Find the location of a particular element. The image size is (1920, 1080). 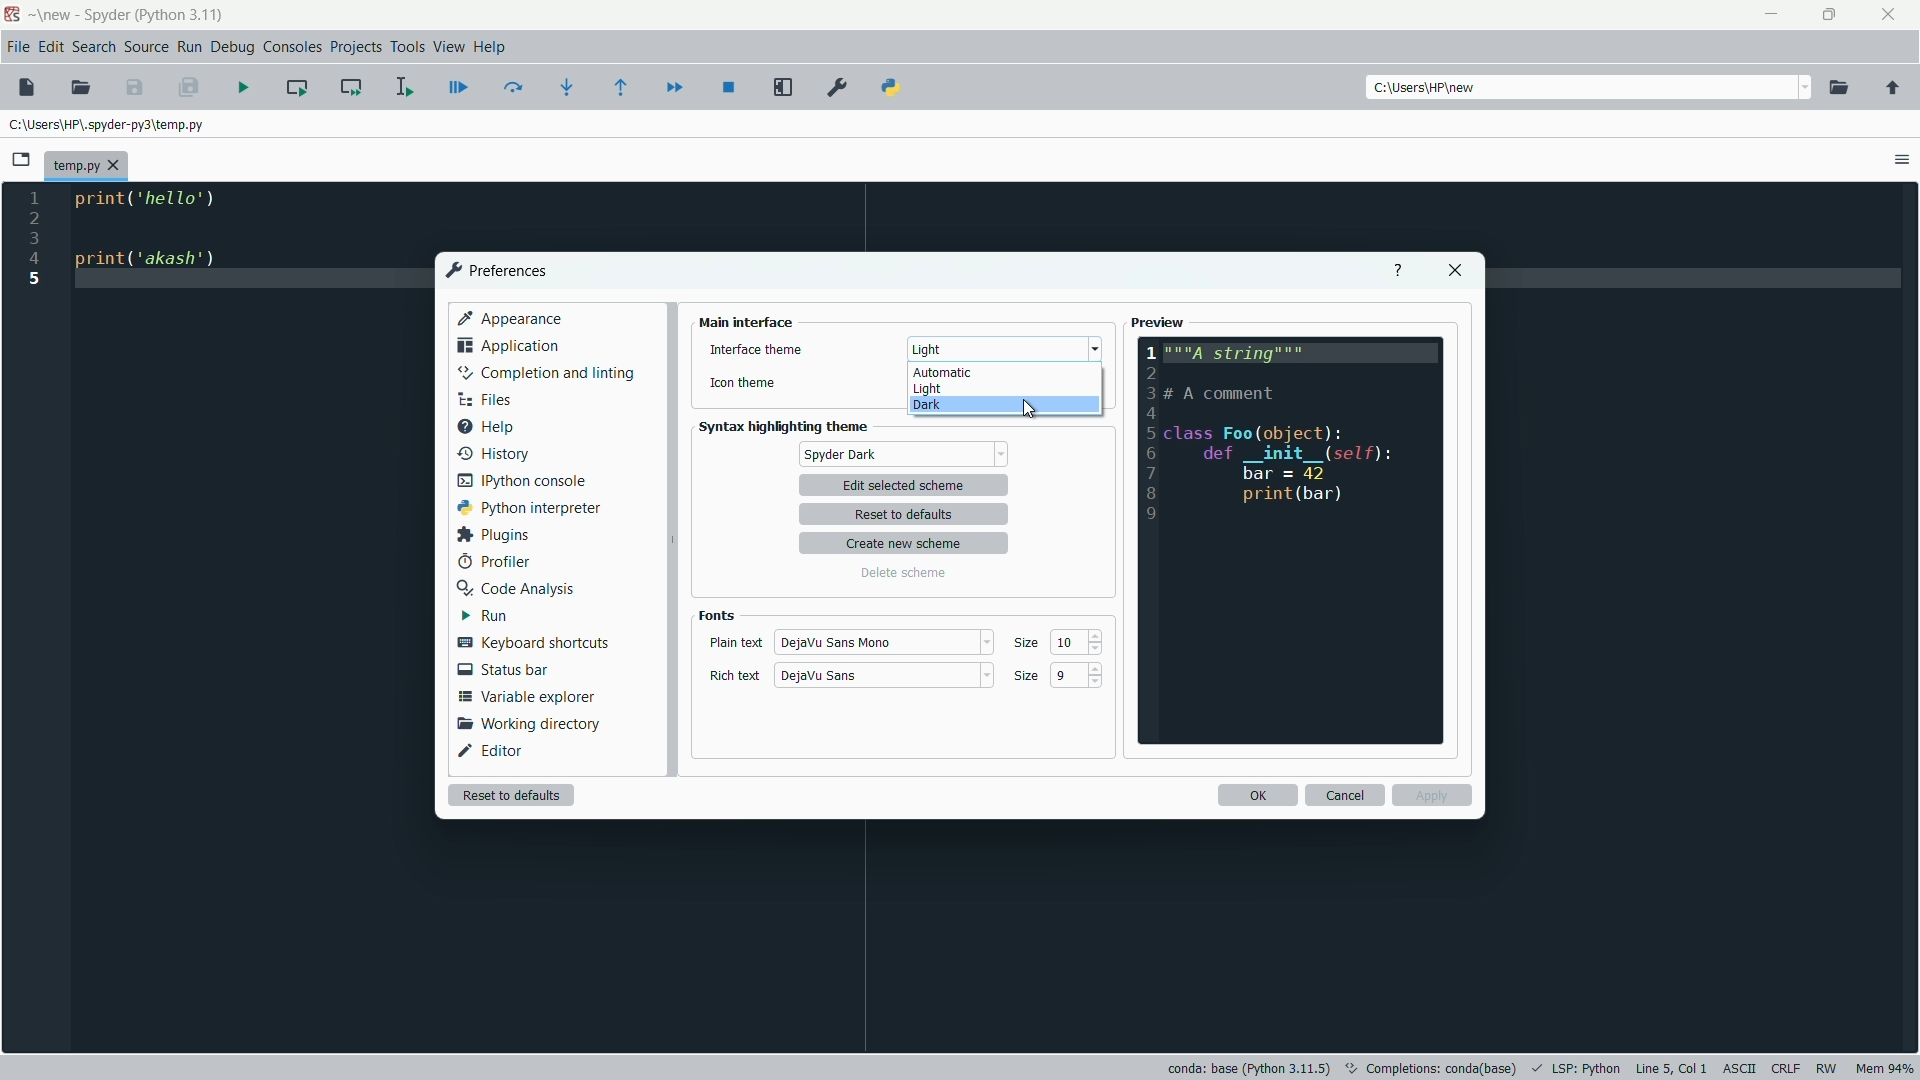

save file is located at coordinates (136, 88).